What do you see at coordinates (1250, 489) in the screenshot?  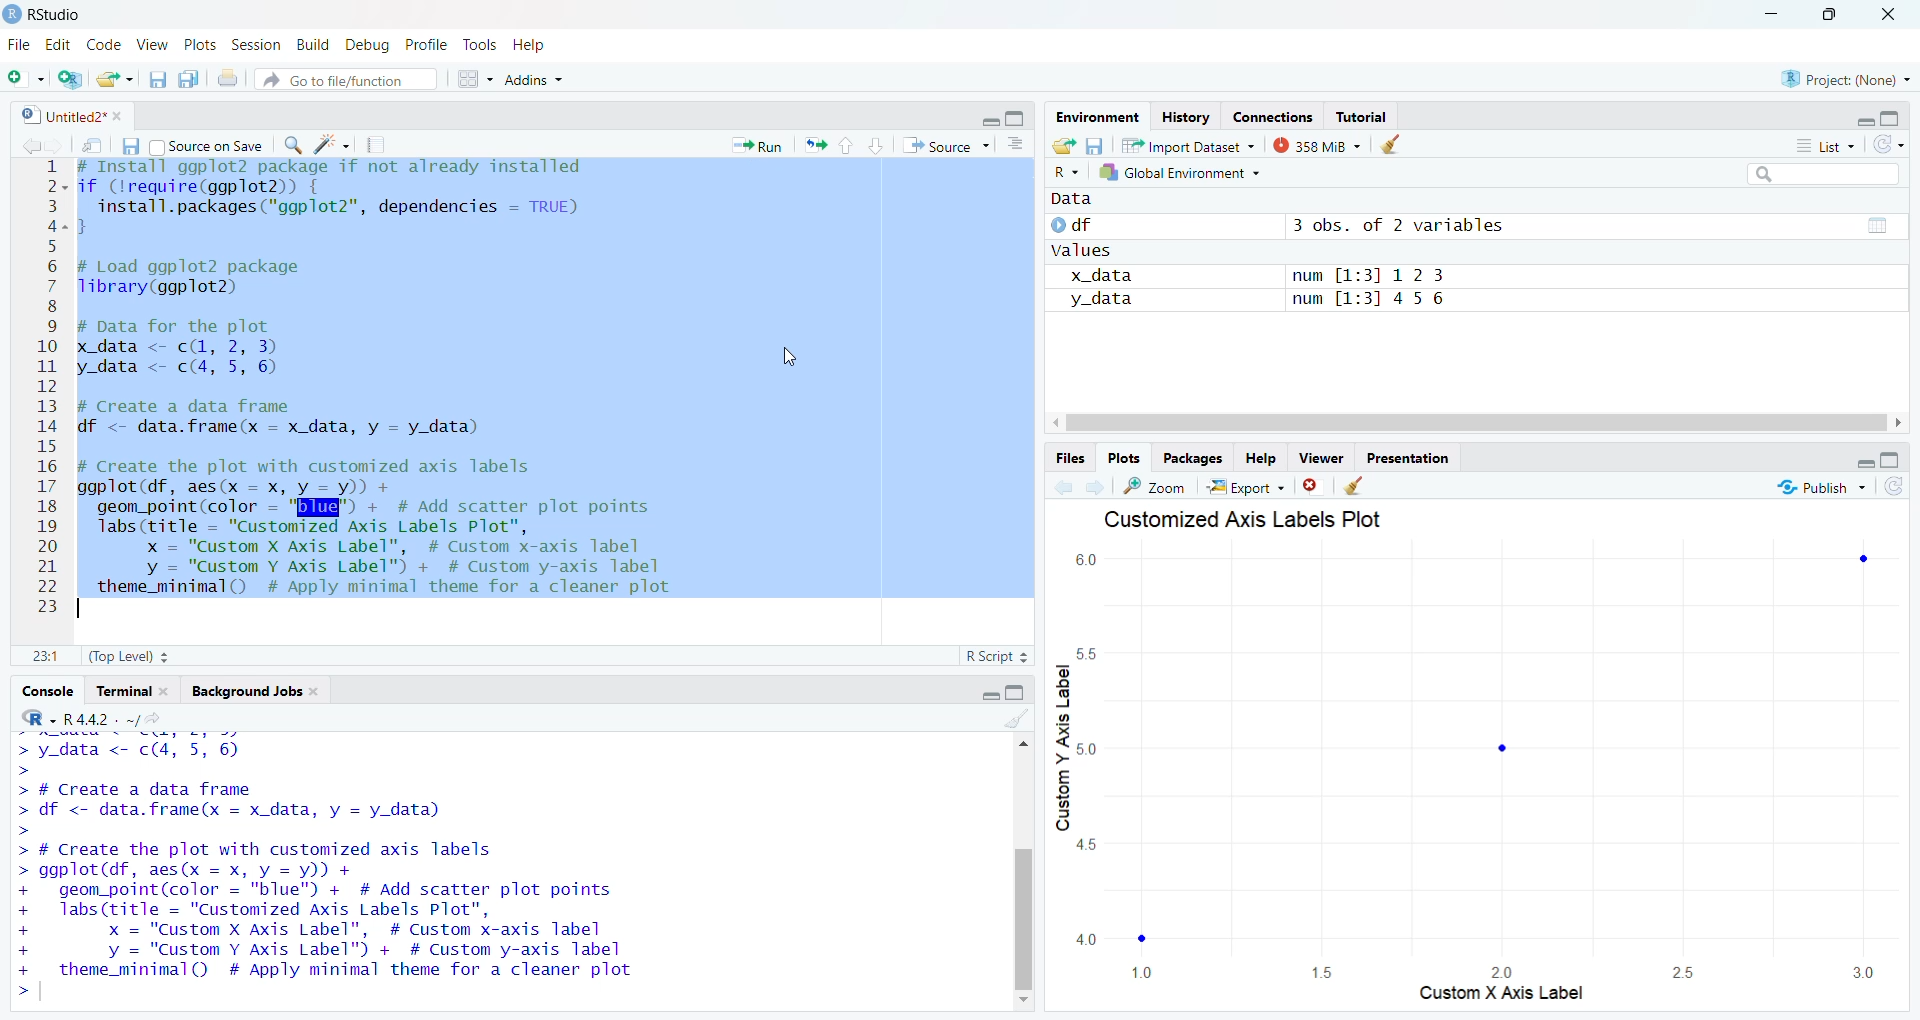 I see `Export` at bounding box center [1250, 489].